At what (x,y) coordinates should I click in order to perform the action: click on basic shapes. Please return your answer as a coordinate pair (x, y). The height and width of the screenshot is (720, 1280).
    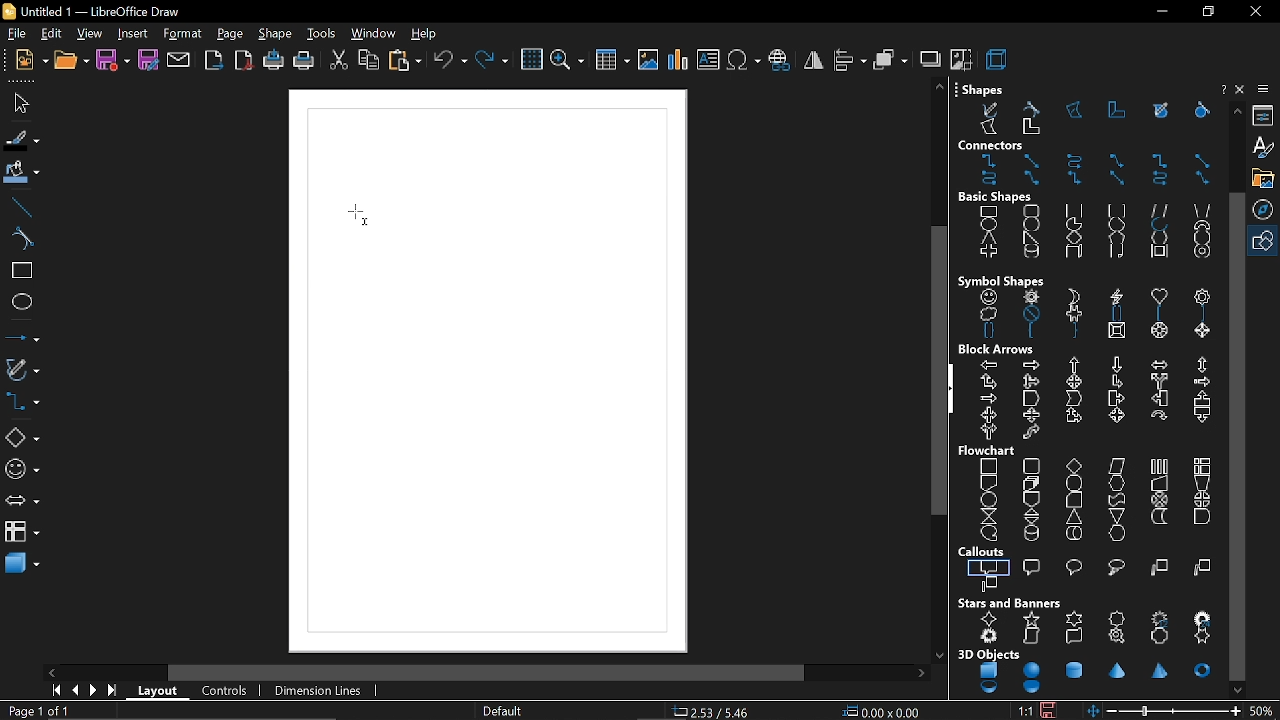
    Looking at the image, I should click on (997, 197).